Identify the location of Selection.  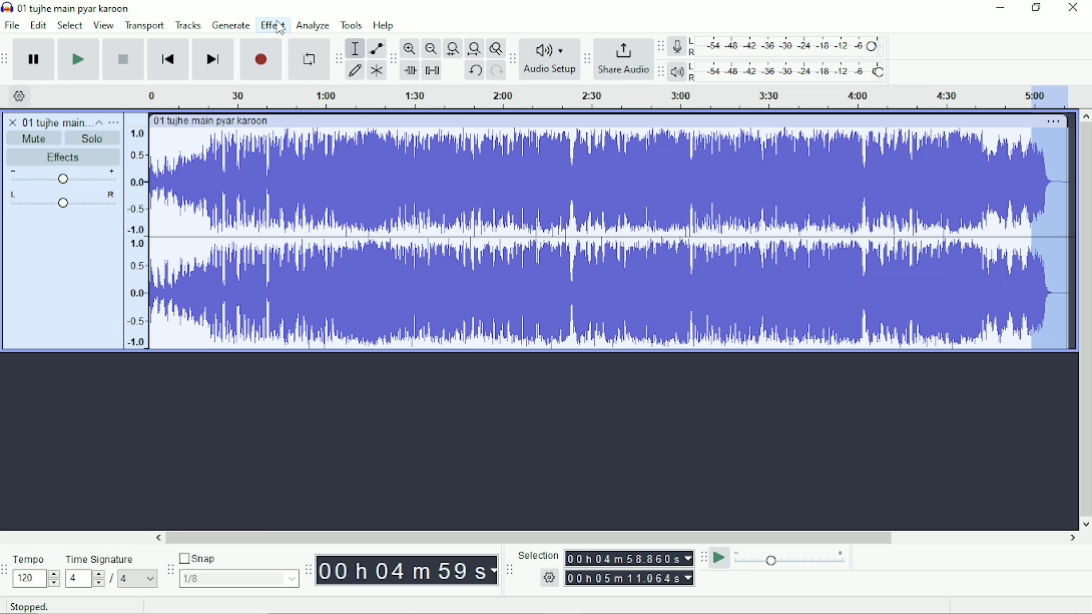
(538, 553).